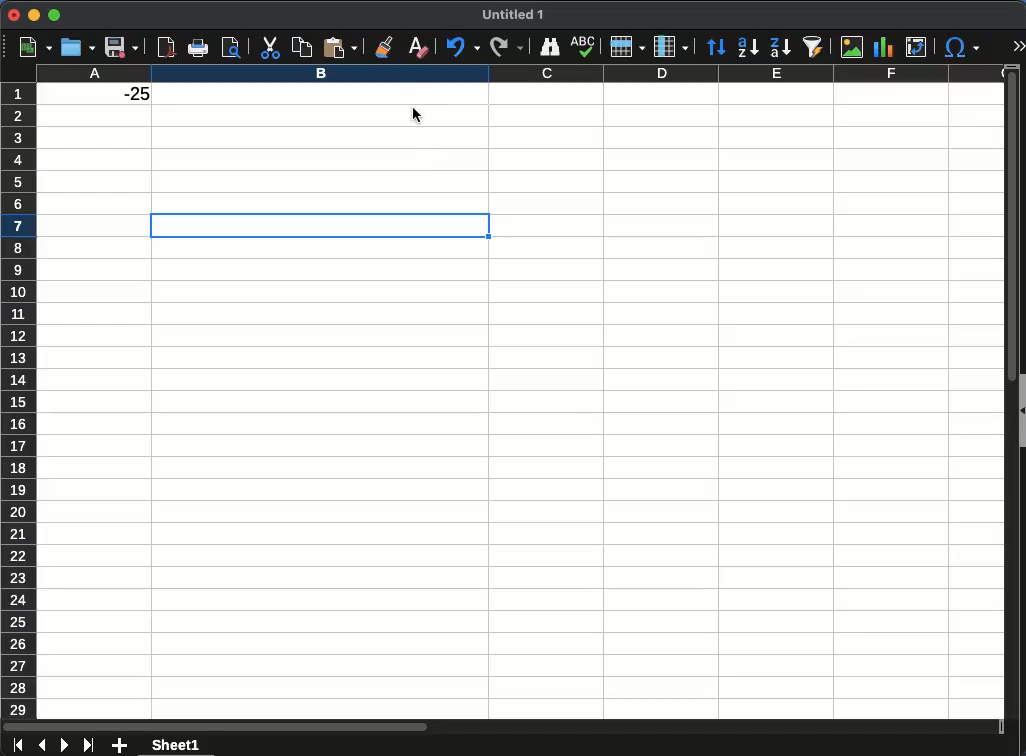  Describe the element at coordinates (1020, 409) in the screenshot. I see `collapse` at that location.